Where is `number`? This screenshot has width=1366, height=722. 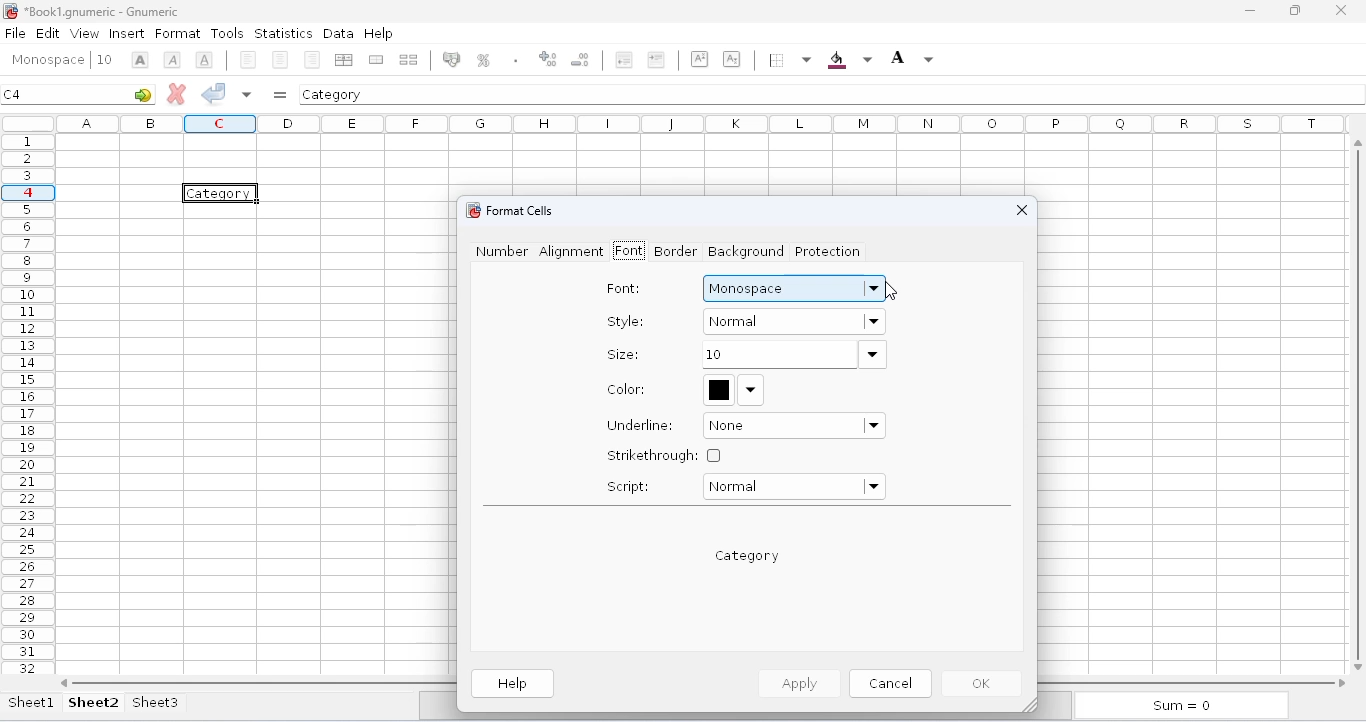
number is located at coordinates (502, 251).